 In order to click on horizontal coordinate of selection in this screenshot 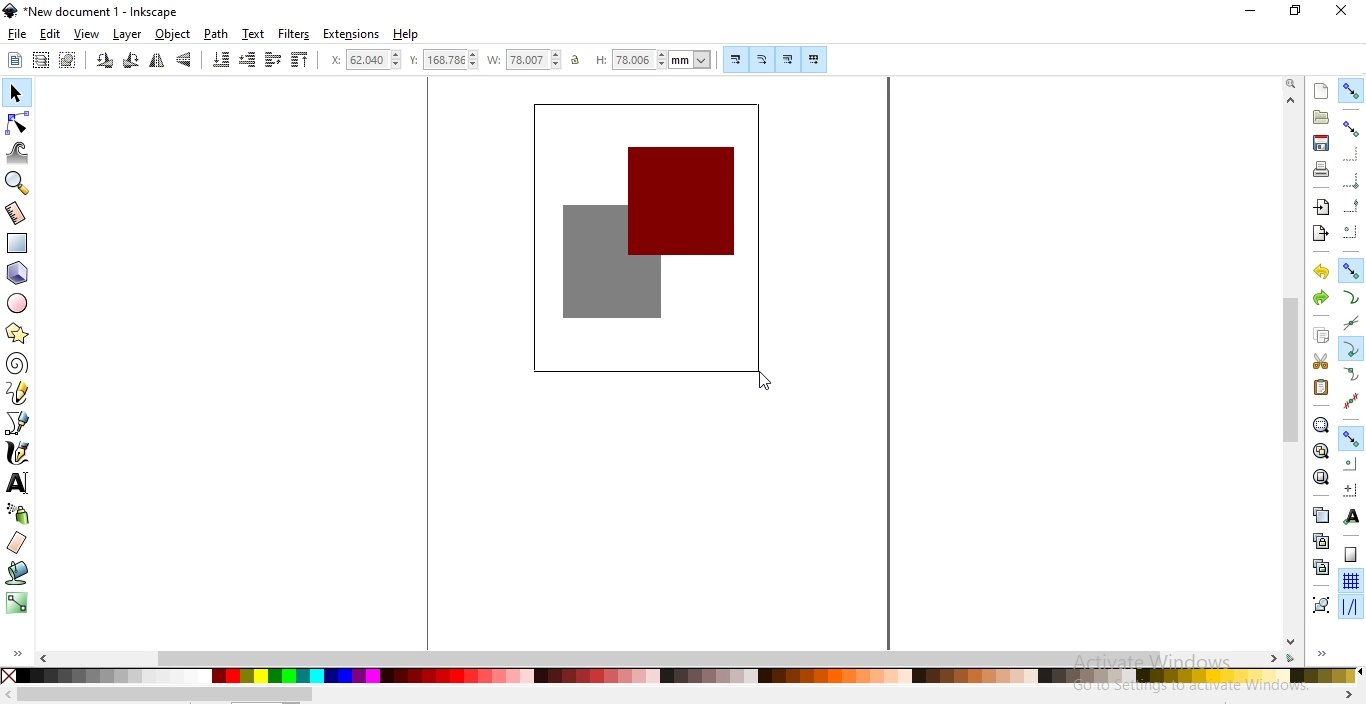, I will do `click(368, 62)`.